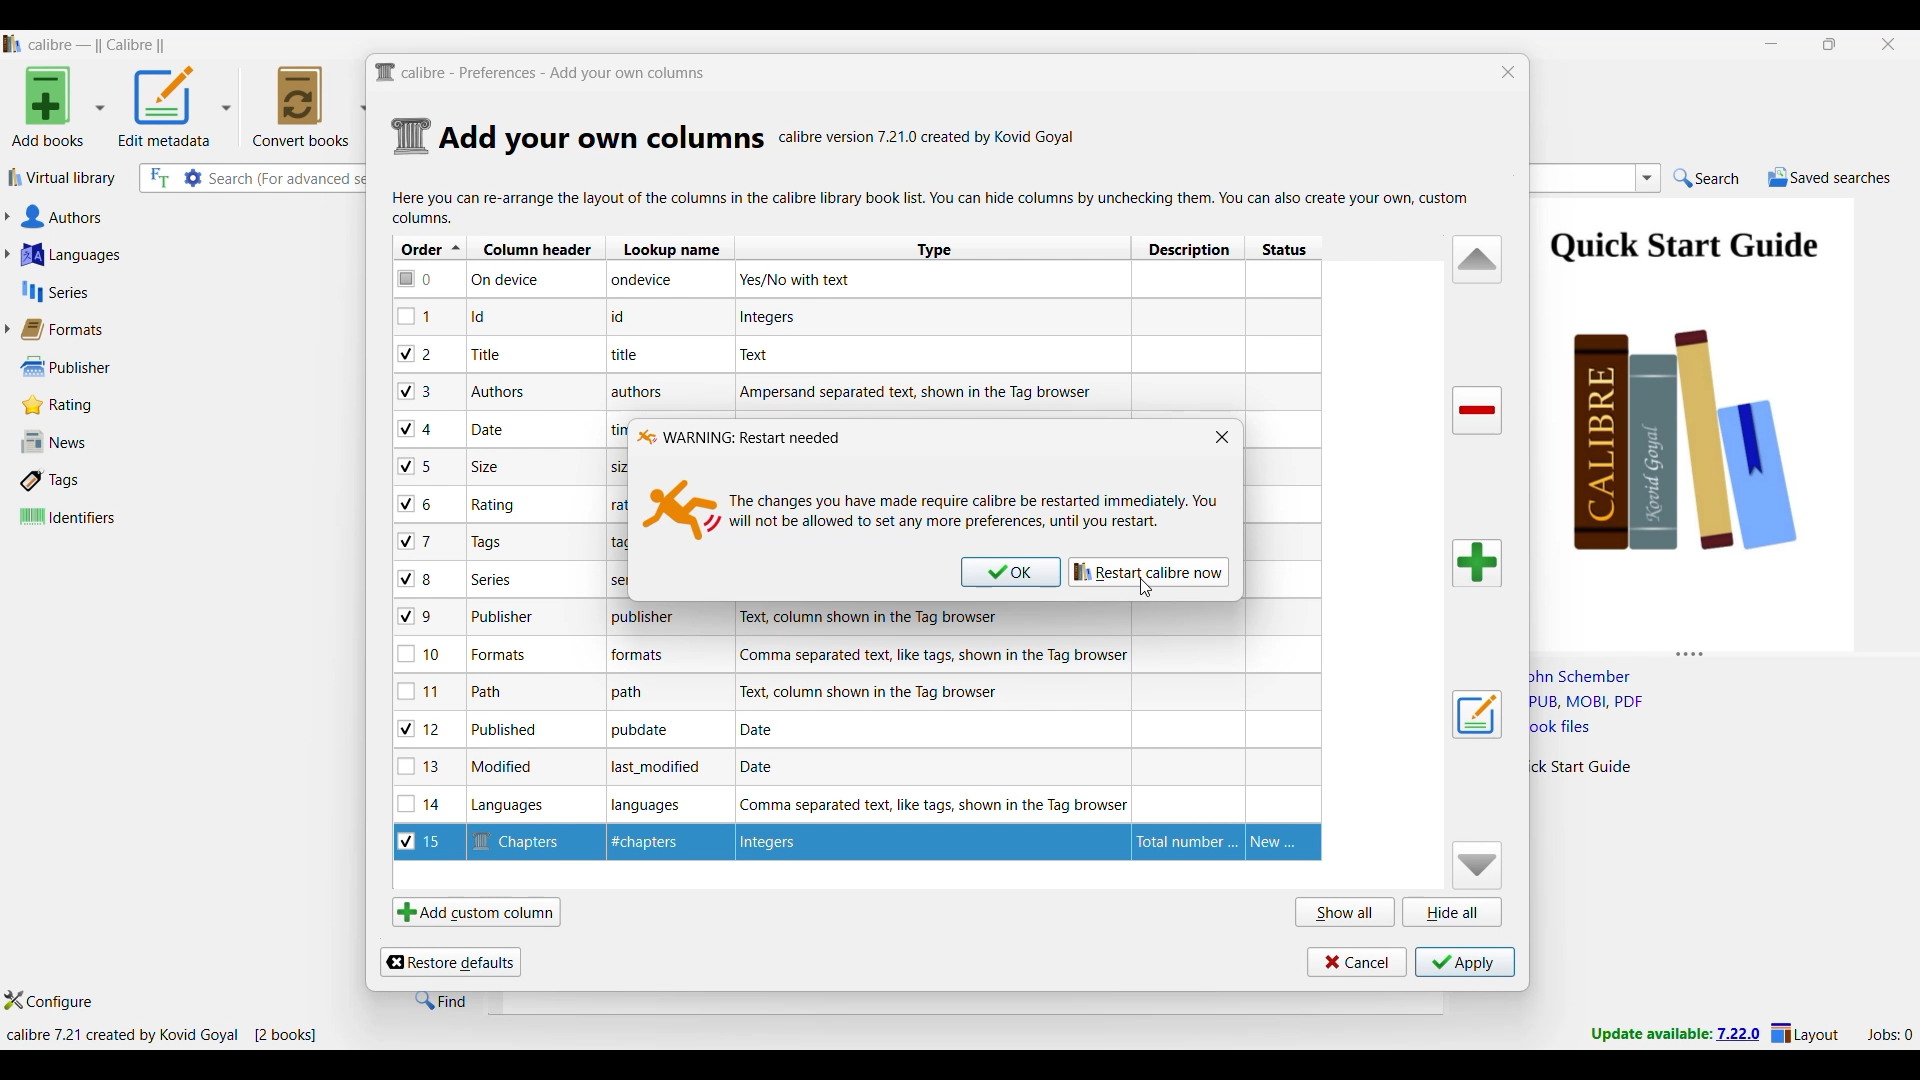 The width and height of the screenshot is (1920, 1080). I want to click on Explanation, so click(888, 617).